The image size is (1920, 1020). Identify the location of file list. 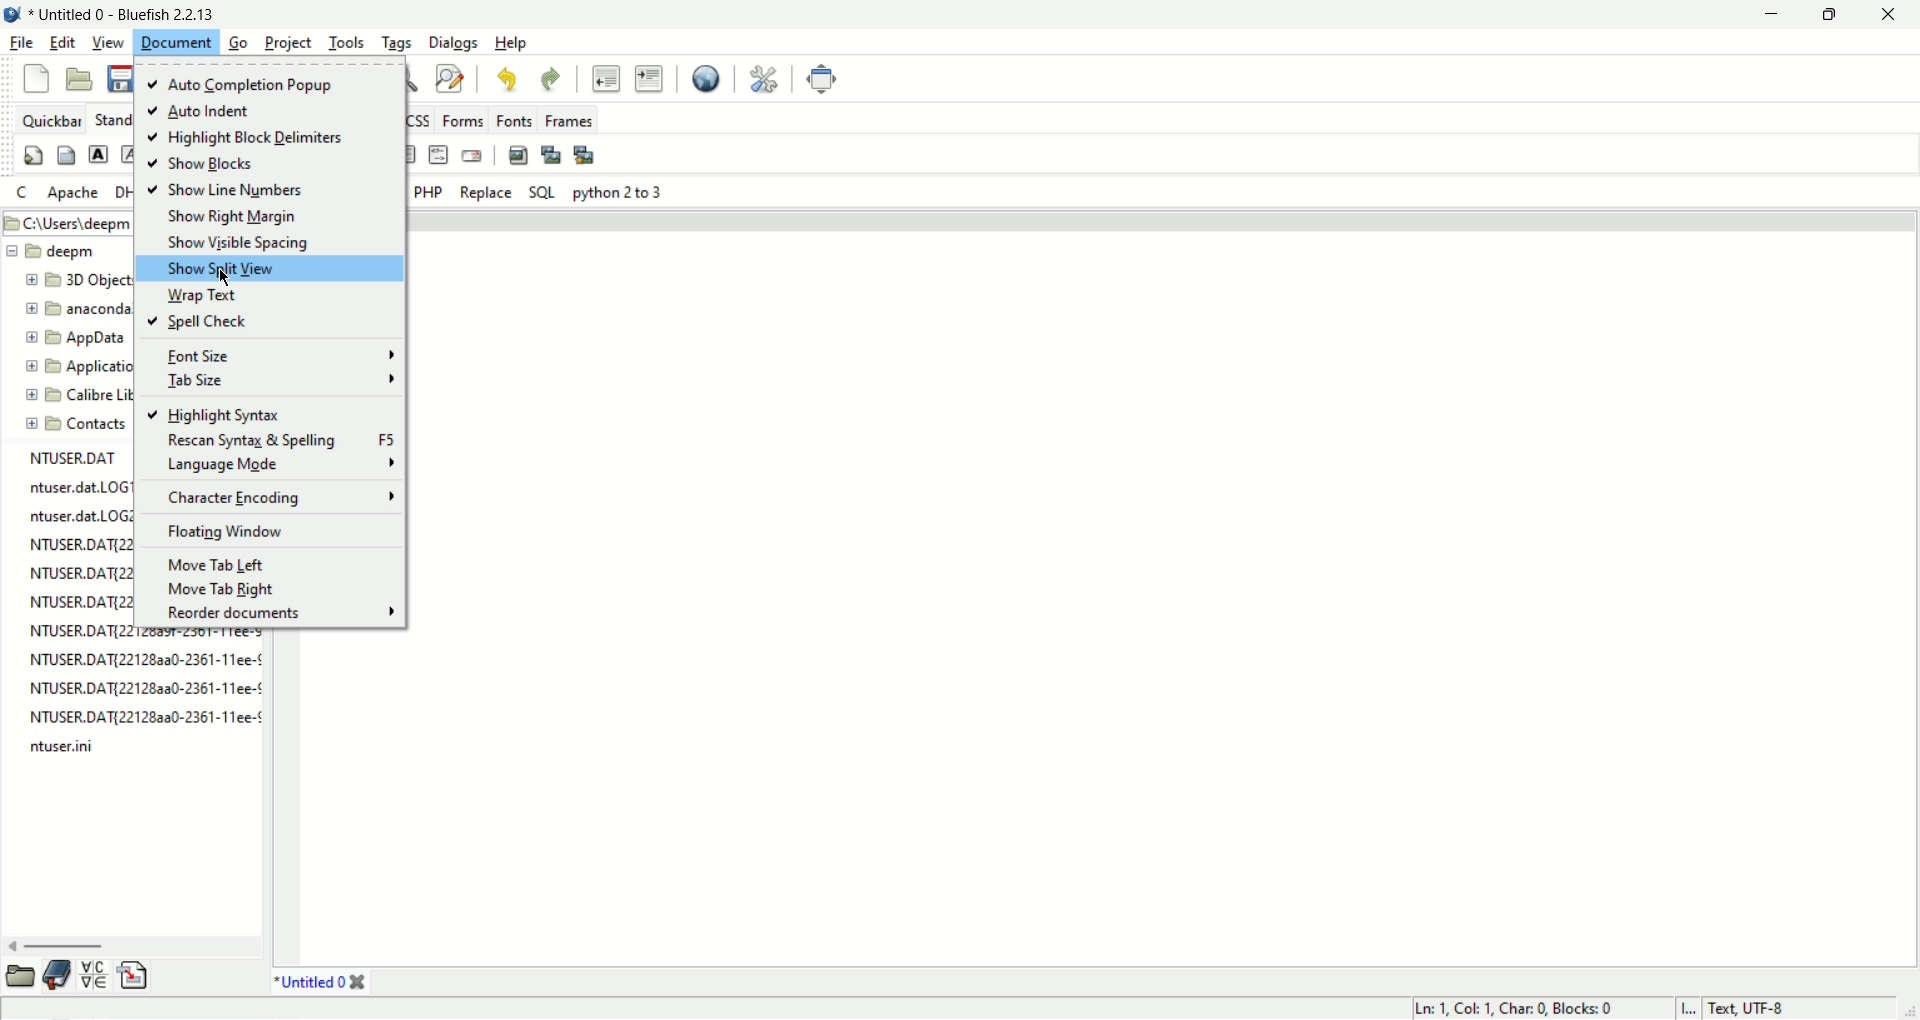
(145, 675).